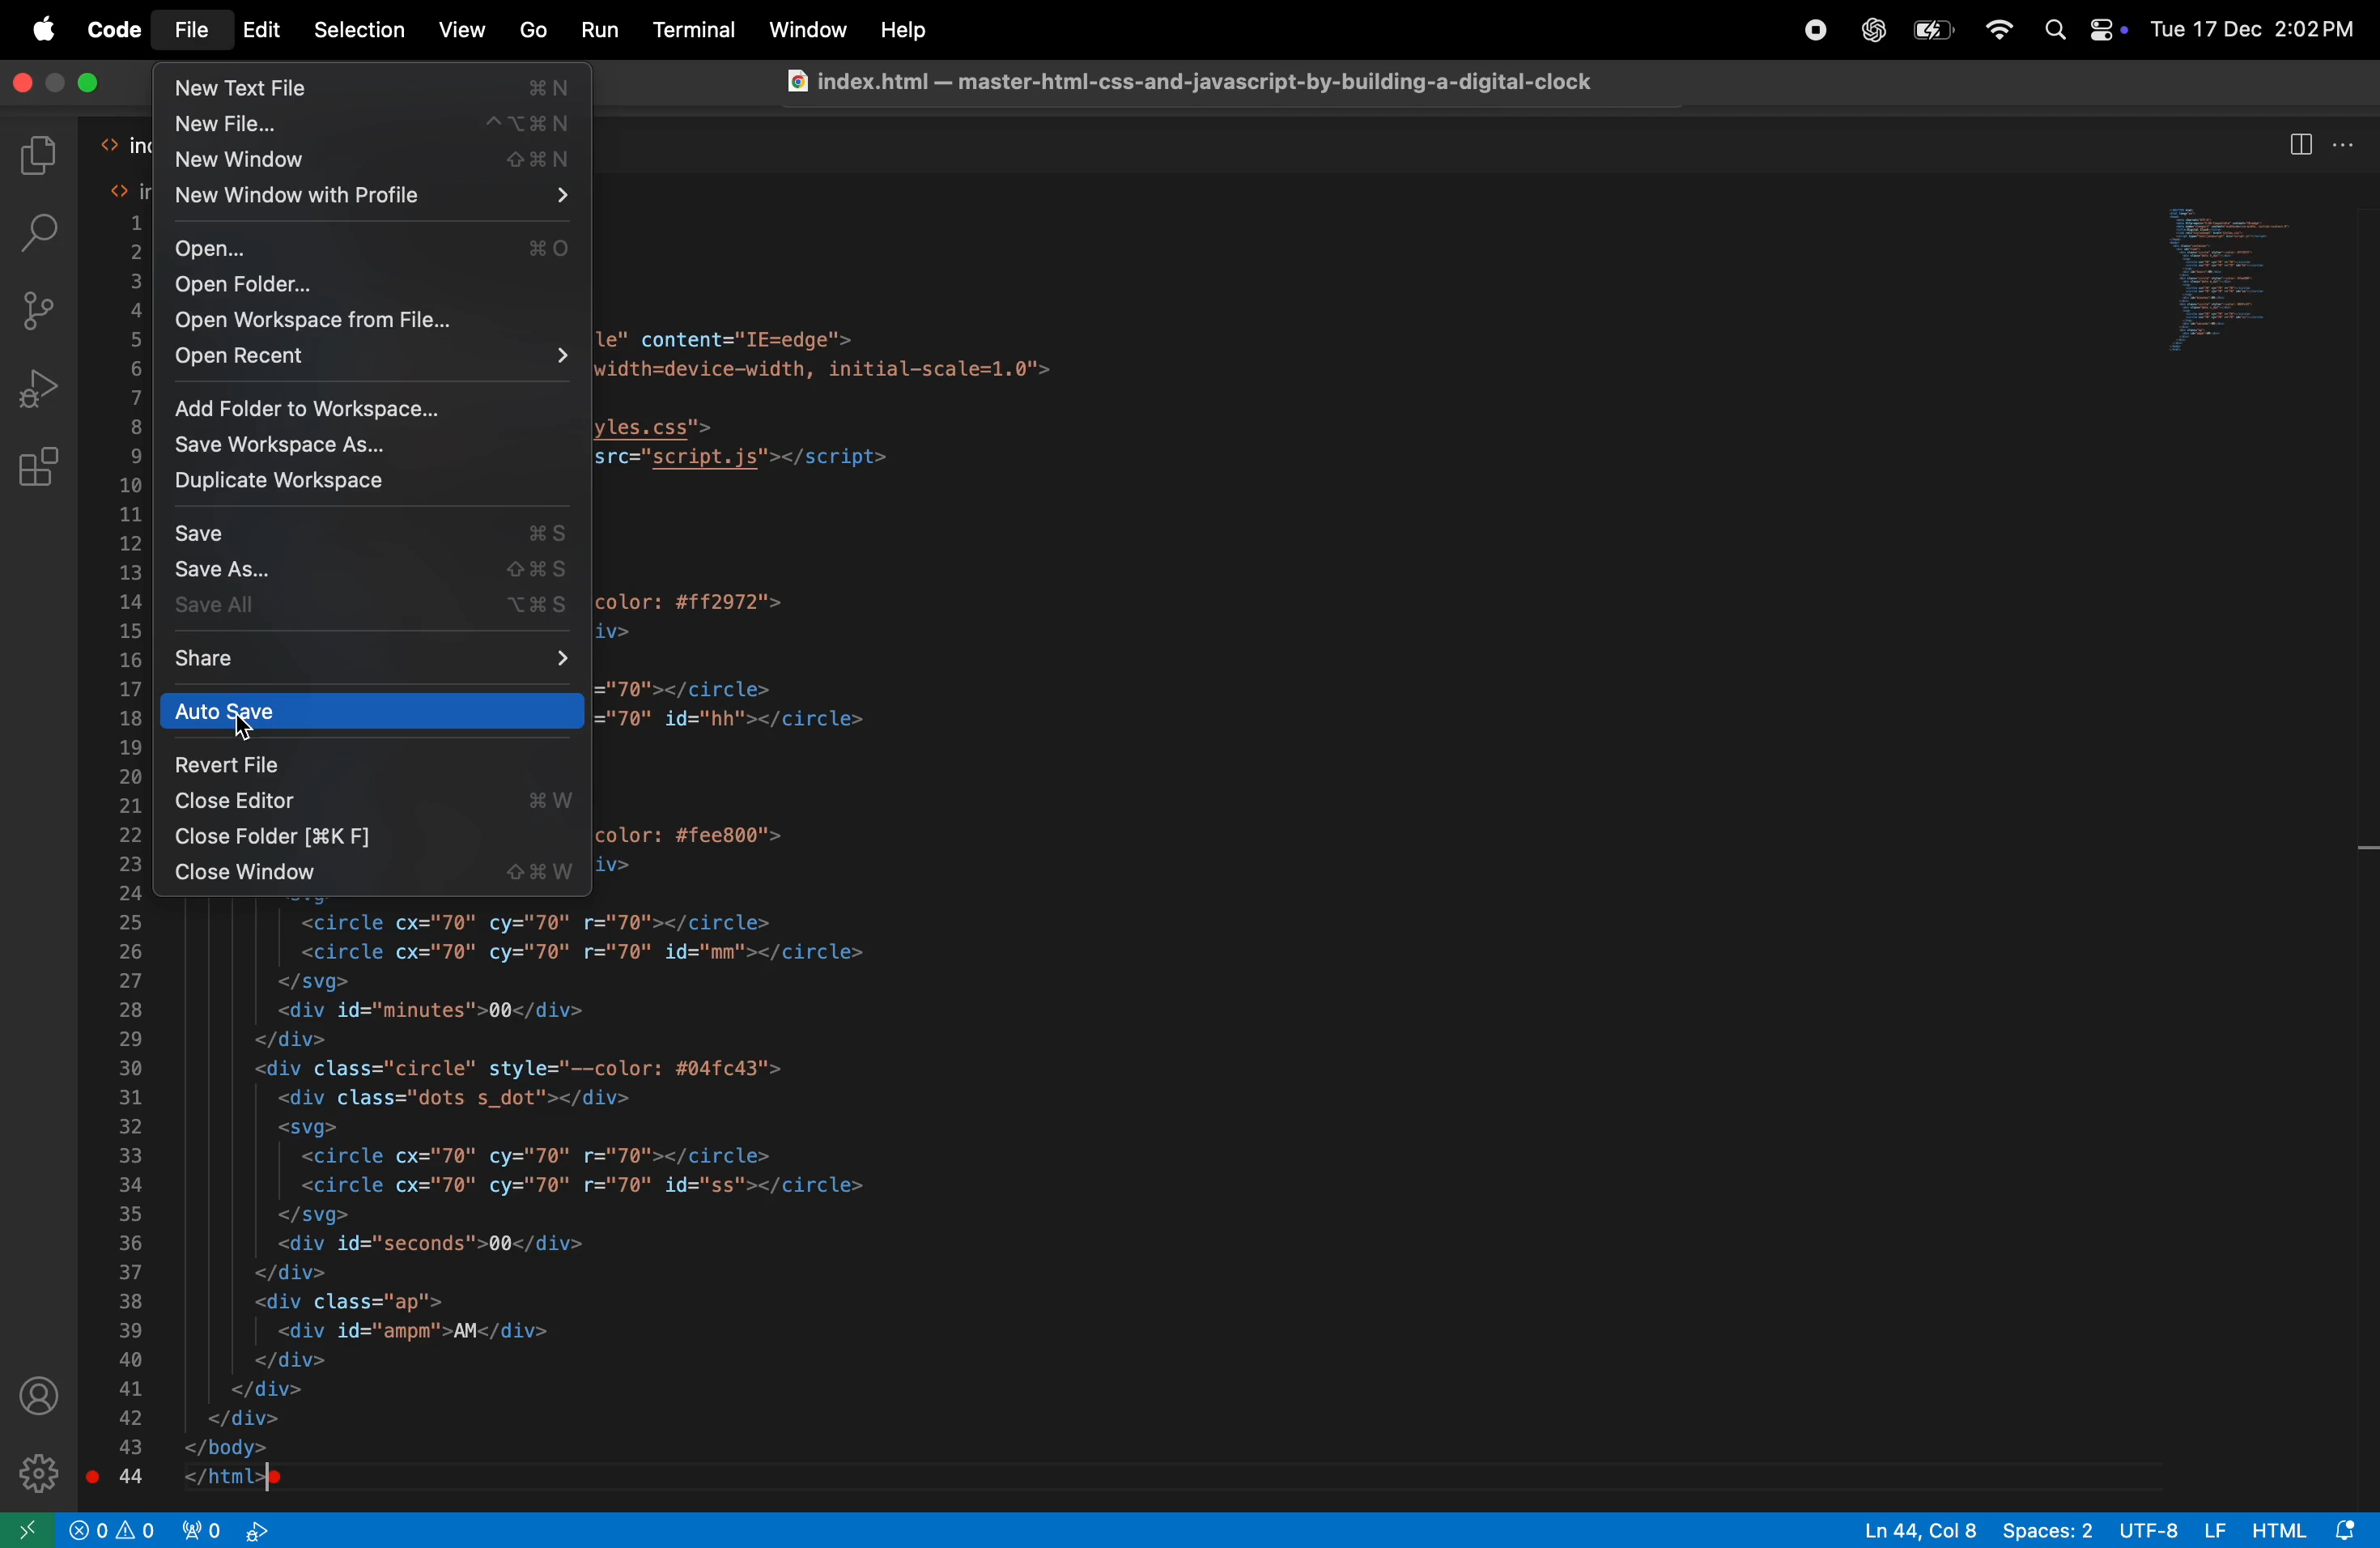 The image size is (2380, 1548). What do you see at coordinates (39, 474) in the screenshot?
I see `extensions` at bounding box center [39, 474].